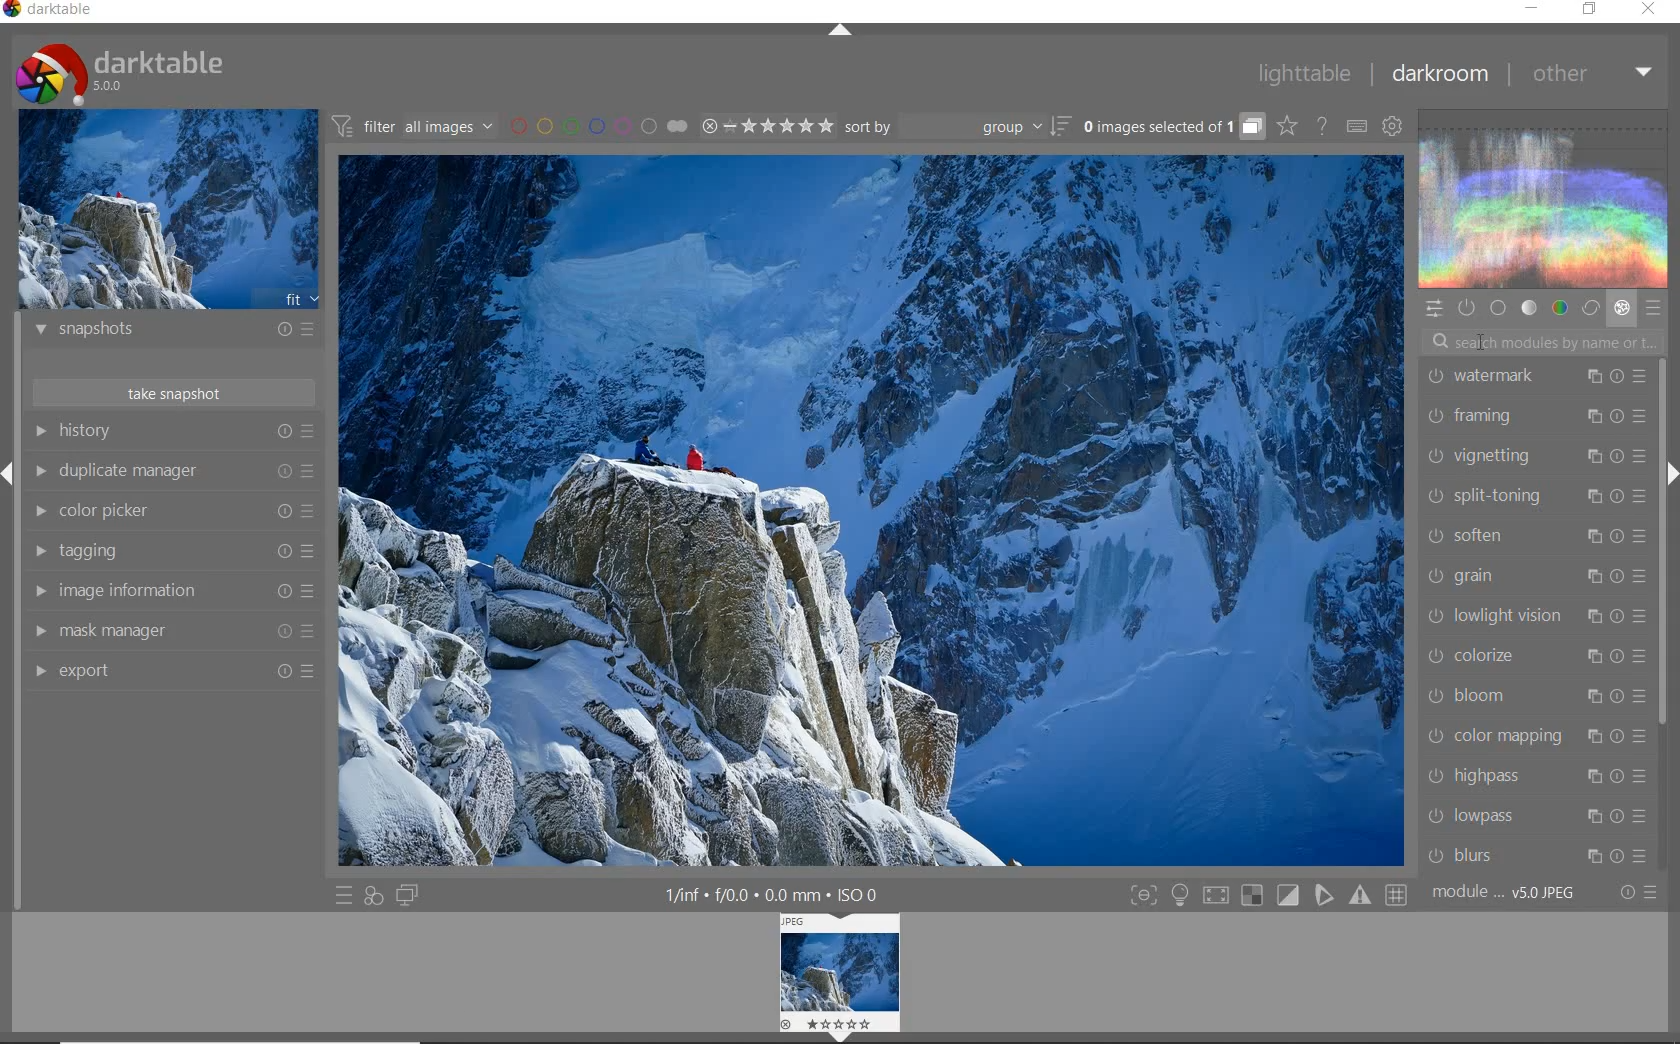 This screenshot has height=1044, width=1680. Describe the element at coordinates (1536, 815) in the screenshot. I see `lowpass` at that location.